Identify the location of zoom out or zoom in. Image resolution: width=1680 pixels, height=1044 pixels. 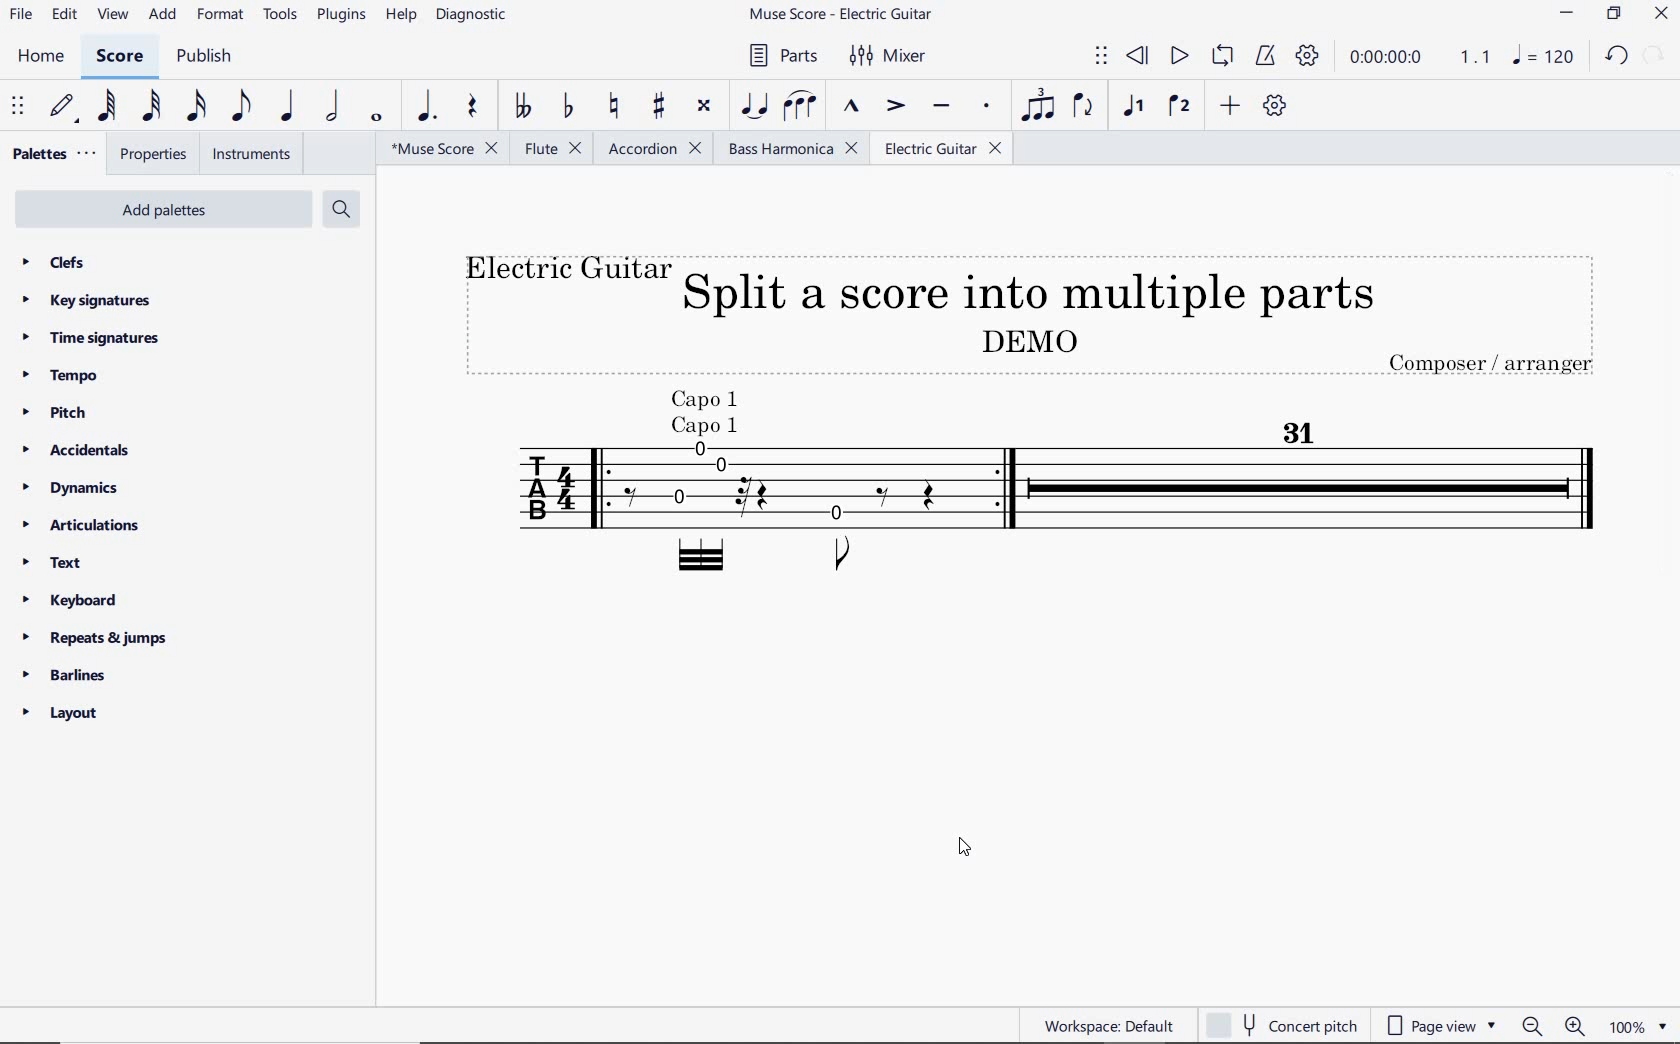
(1554, 1027).